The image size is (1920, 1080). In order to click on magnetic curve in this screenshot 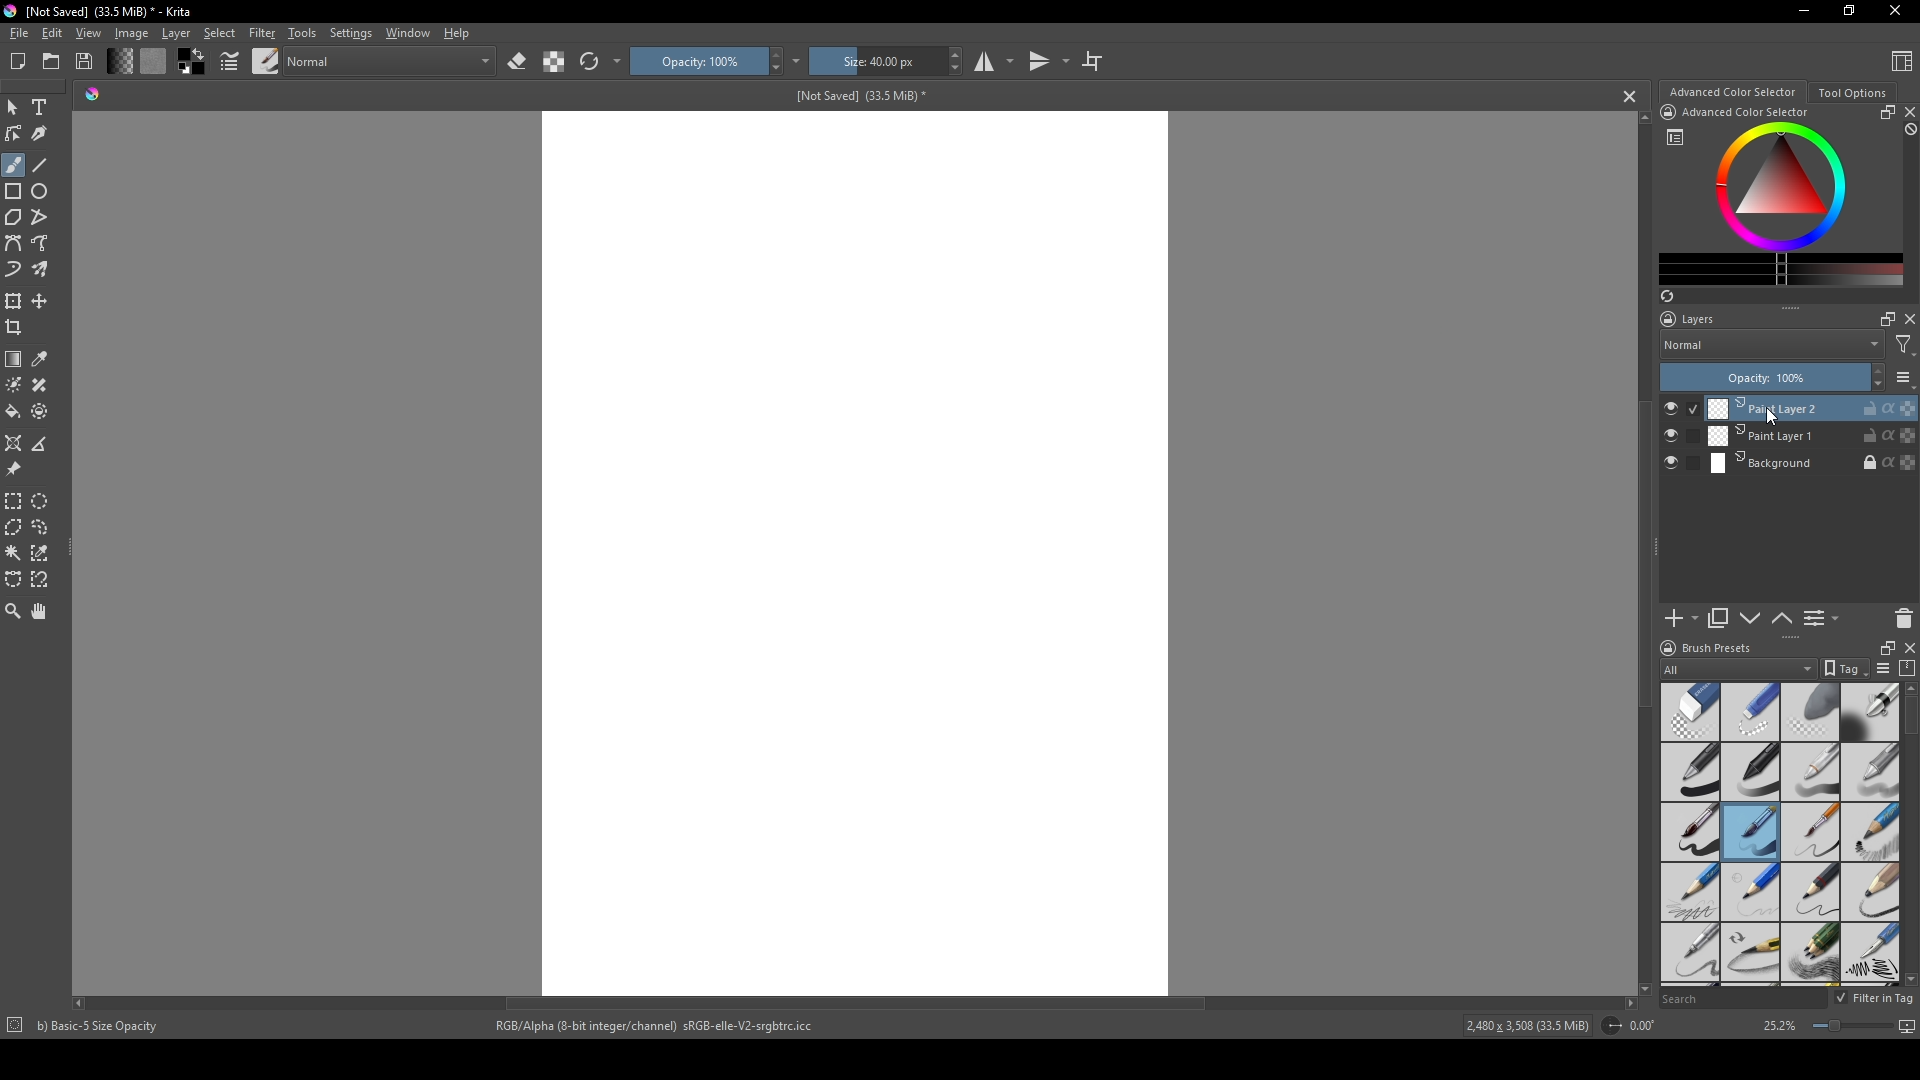, I will do `click(42, 581)`.